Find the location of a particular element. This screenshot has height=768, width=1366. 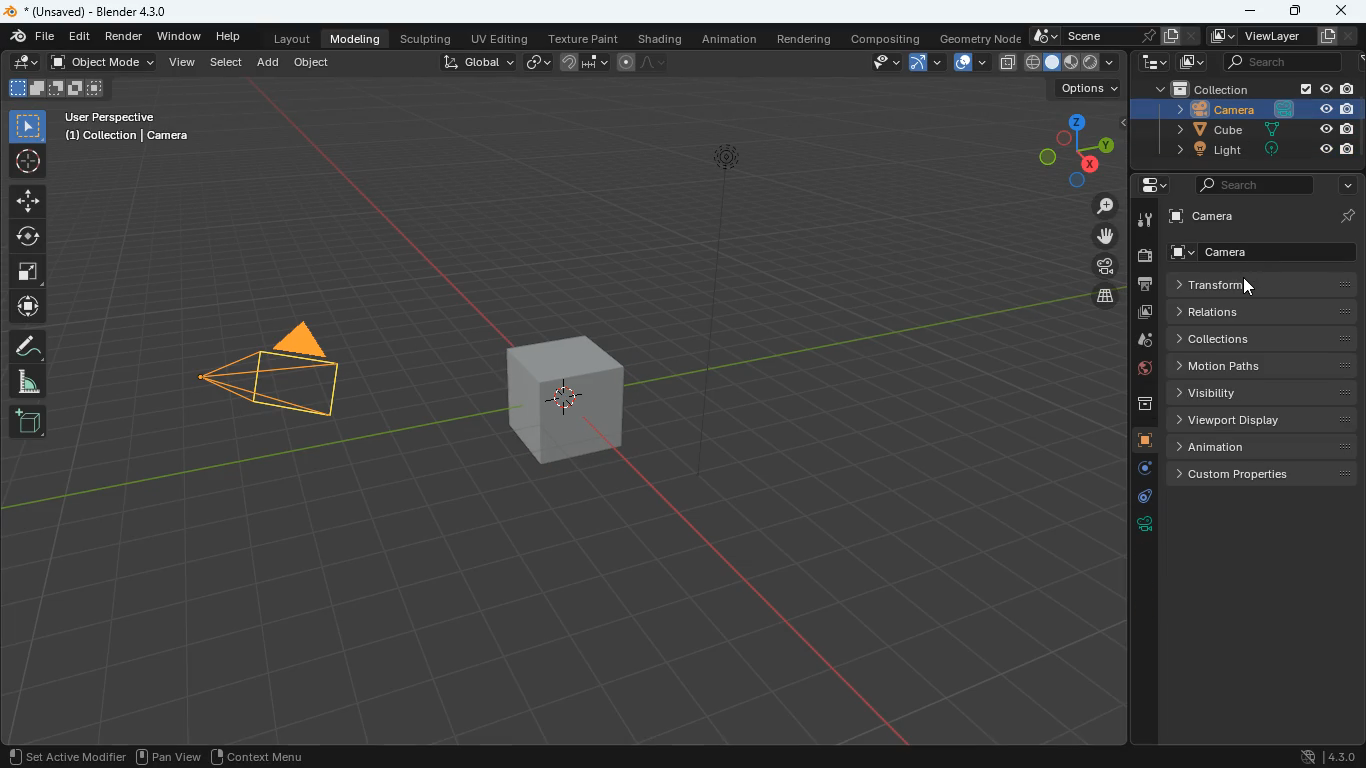

camera is located at coordinates (281, 382).